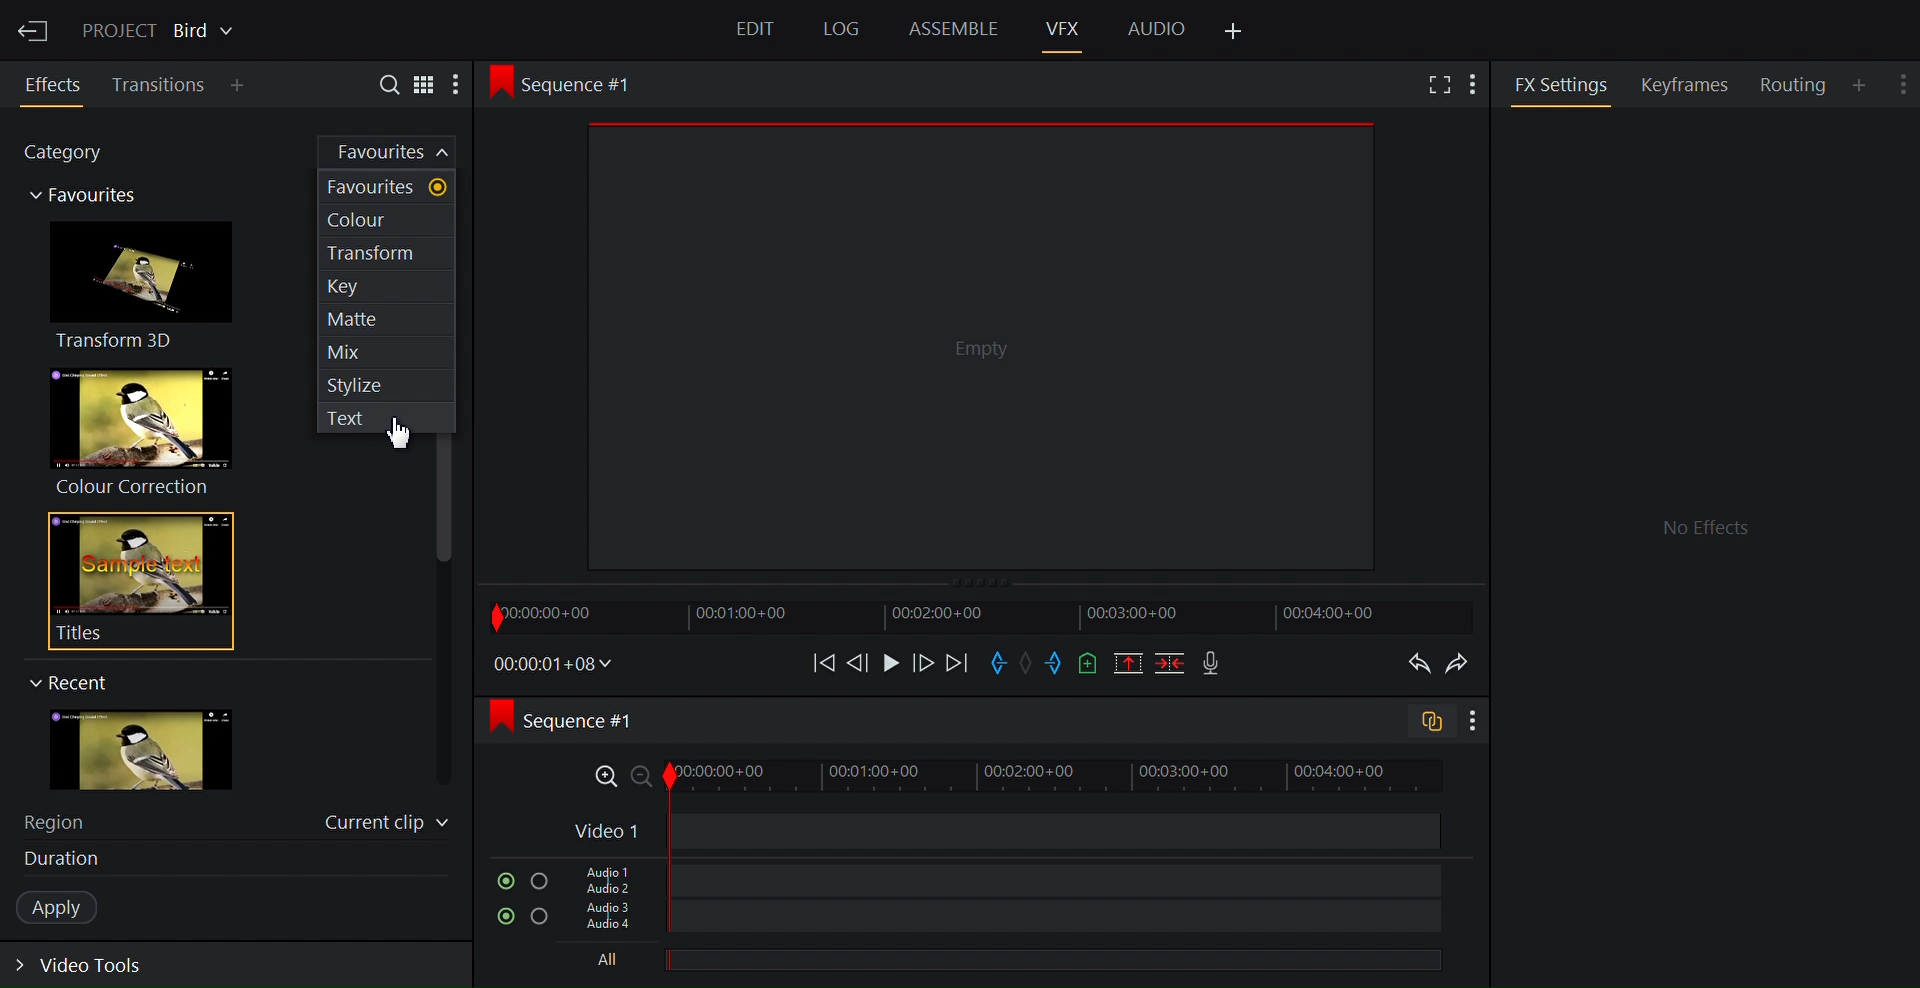 The height and width of the screenshot is (988, 1920). Describe the element at coordinates (84, 681) in the screenshot. I see `Recent` at that location.